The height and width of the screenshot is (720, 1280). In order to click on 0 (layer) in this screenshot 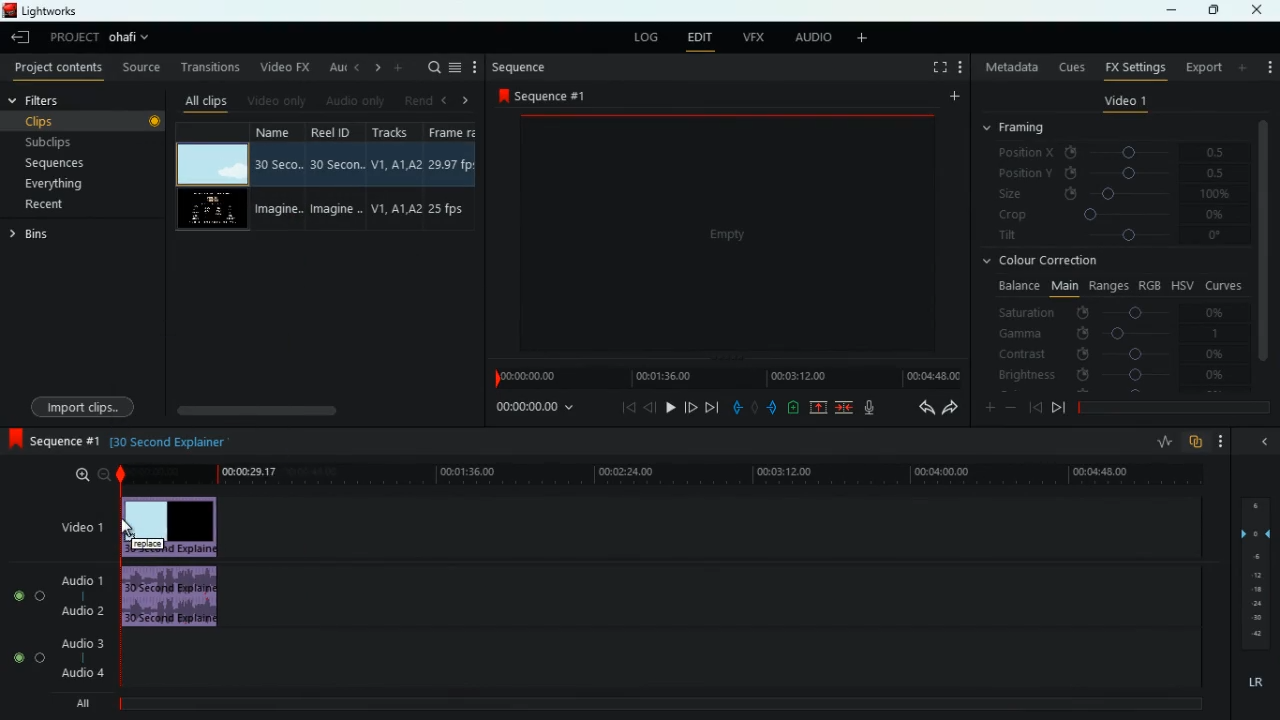, I will do `click(1252, 531)`.